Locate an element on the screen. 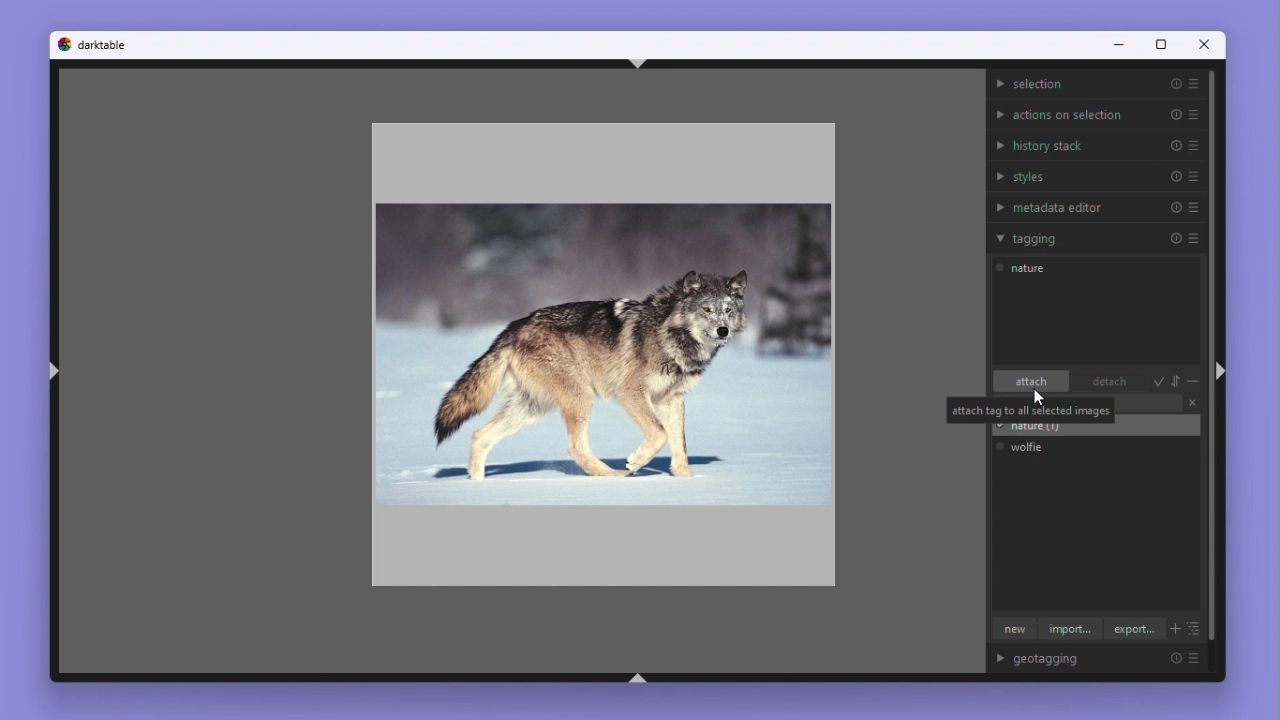 This screenshot has height=720, width=1280. New  is located at coordinates (1011, 630).